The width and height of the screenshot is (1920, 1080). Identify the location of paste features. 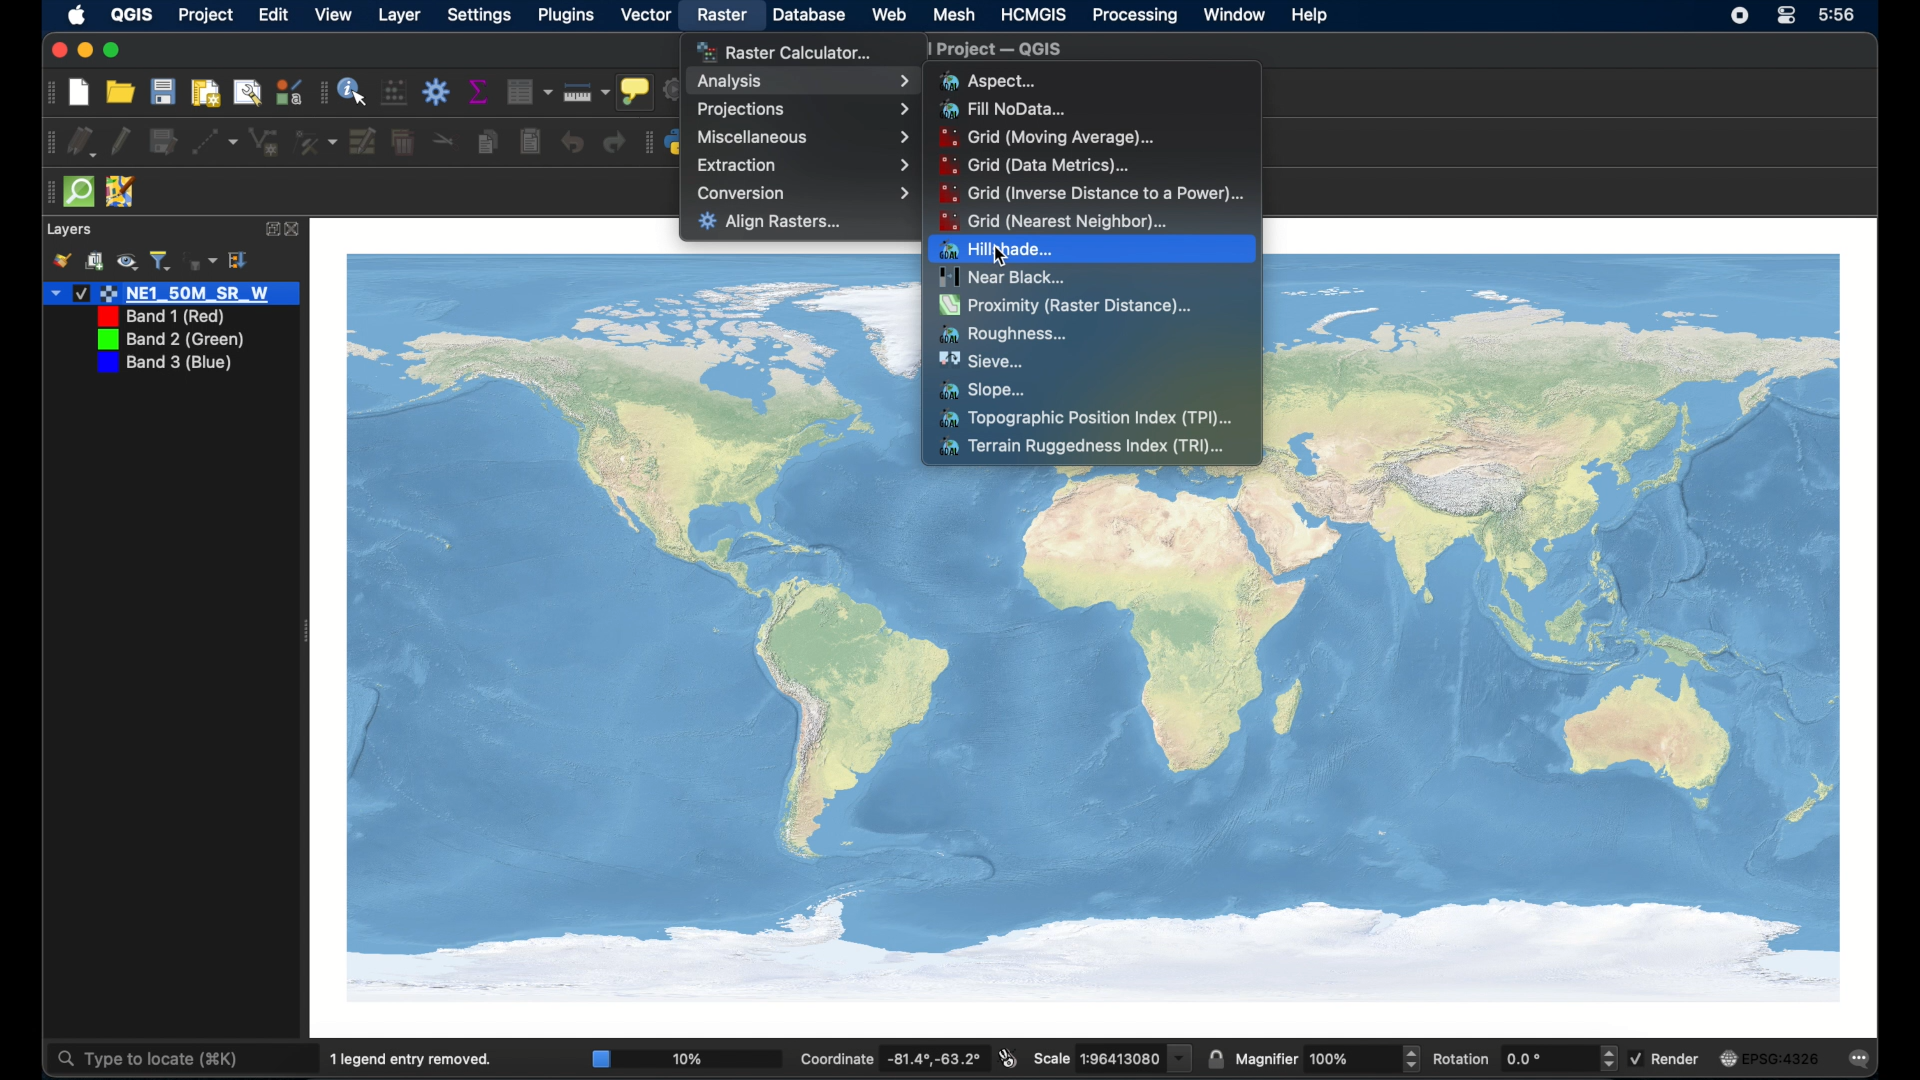
(529, 140).